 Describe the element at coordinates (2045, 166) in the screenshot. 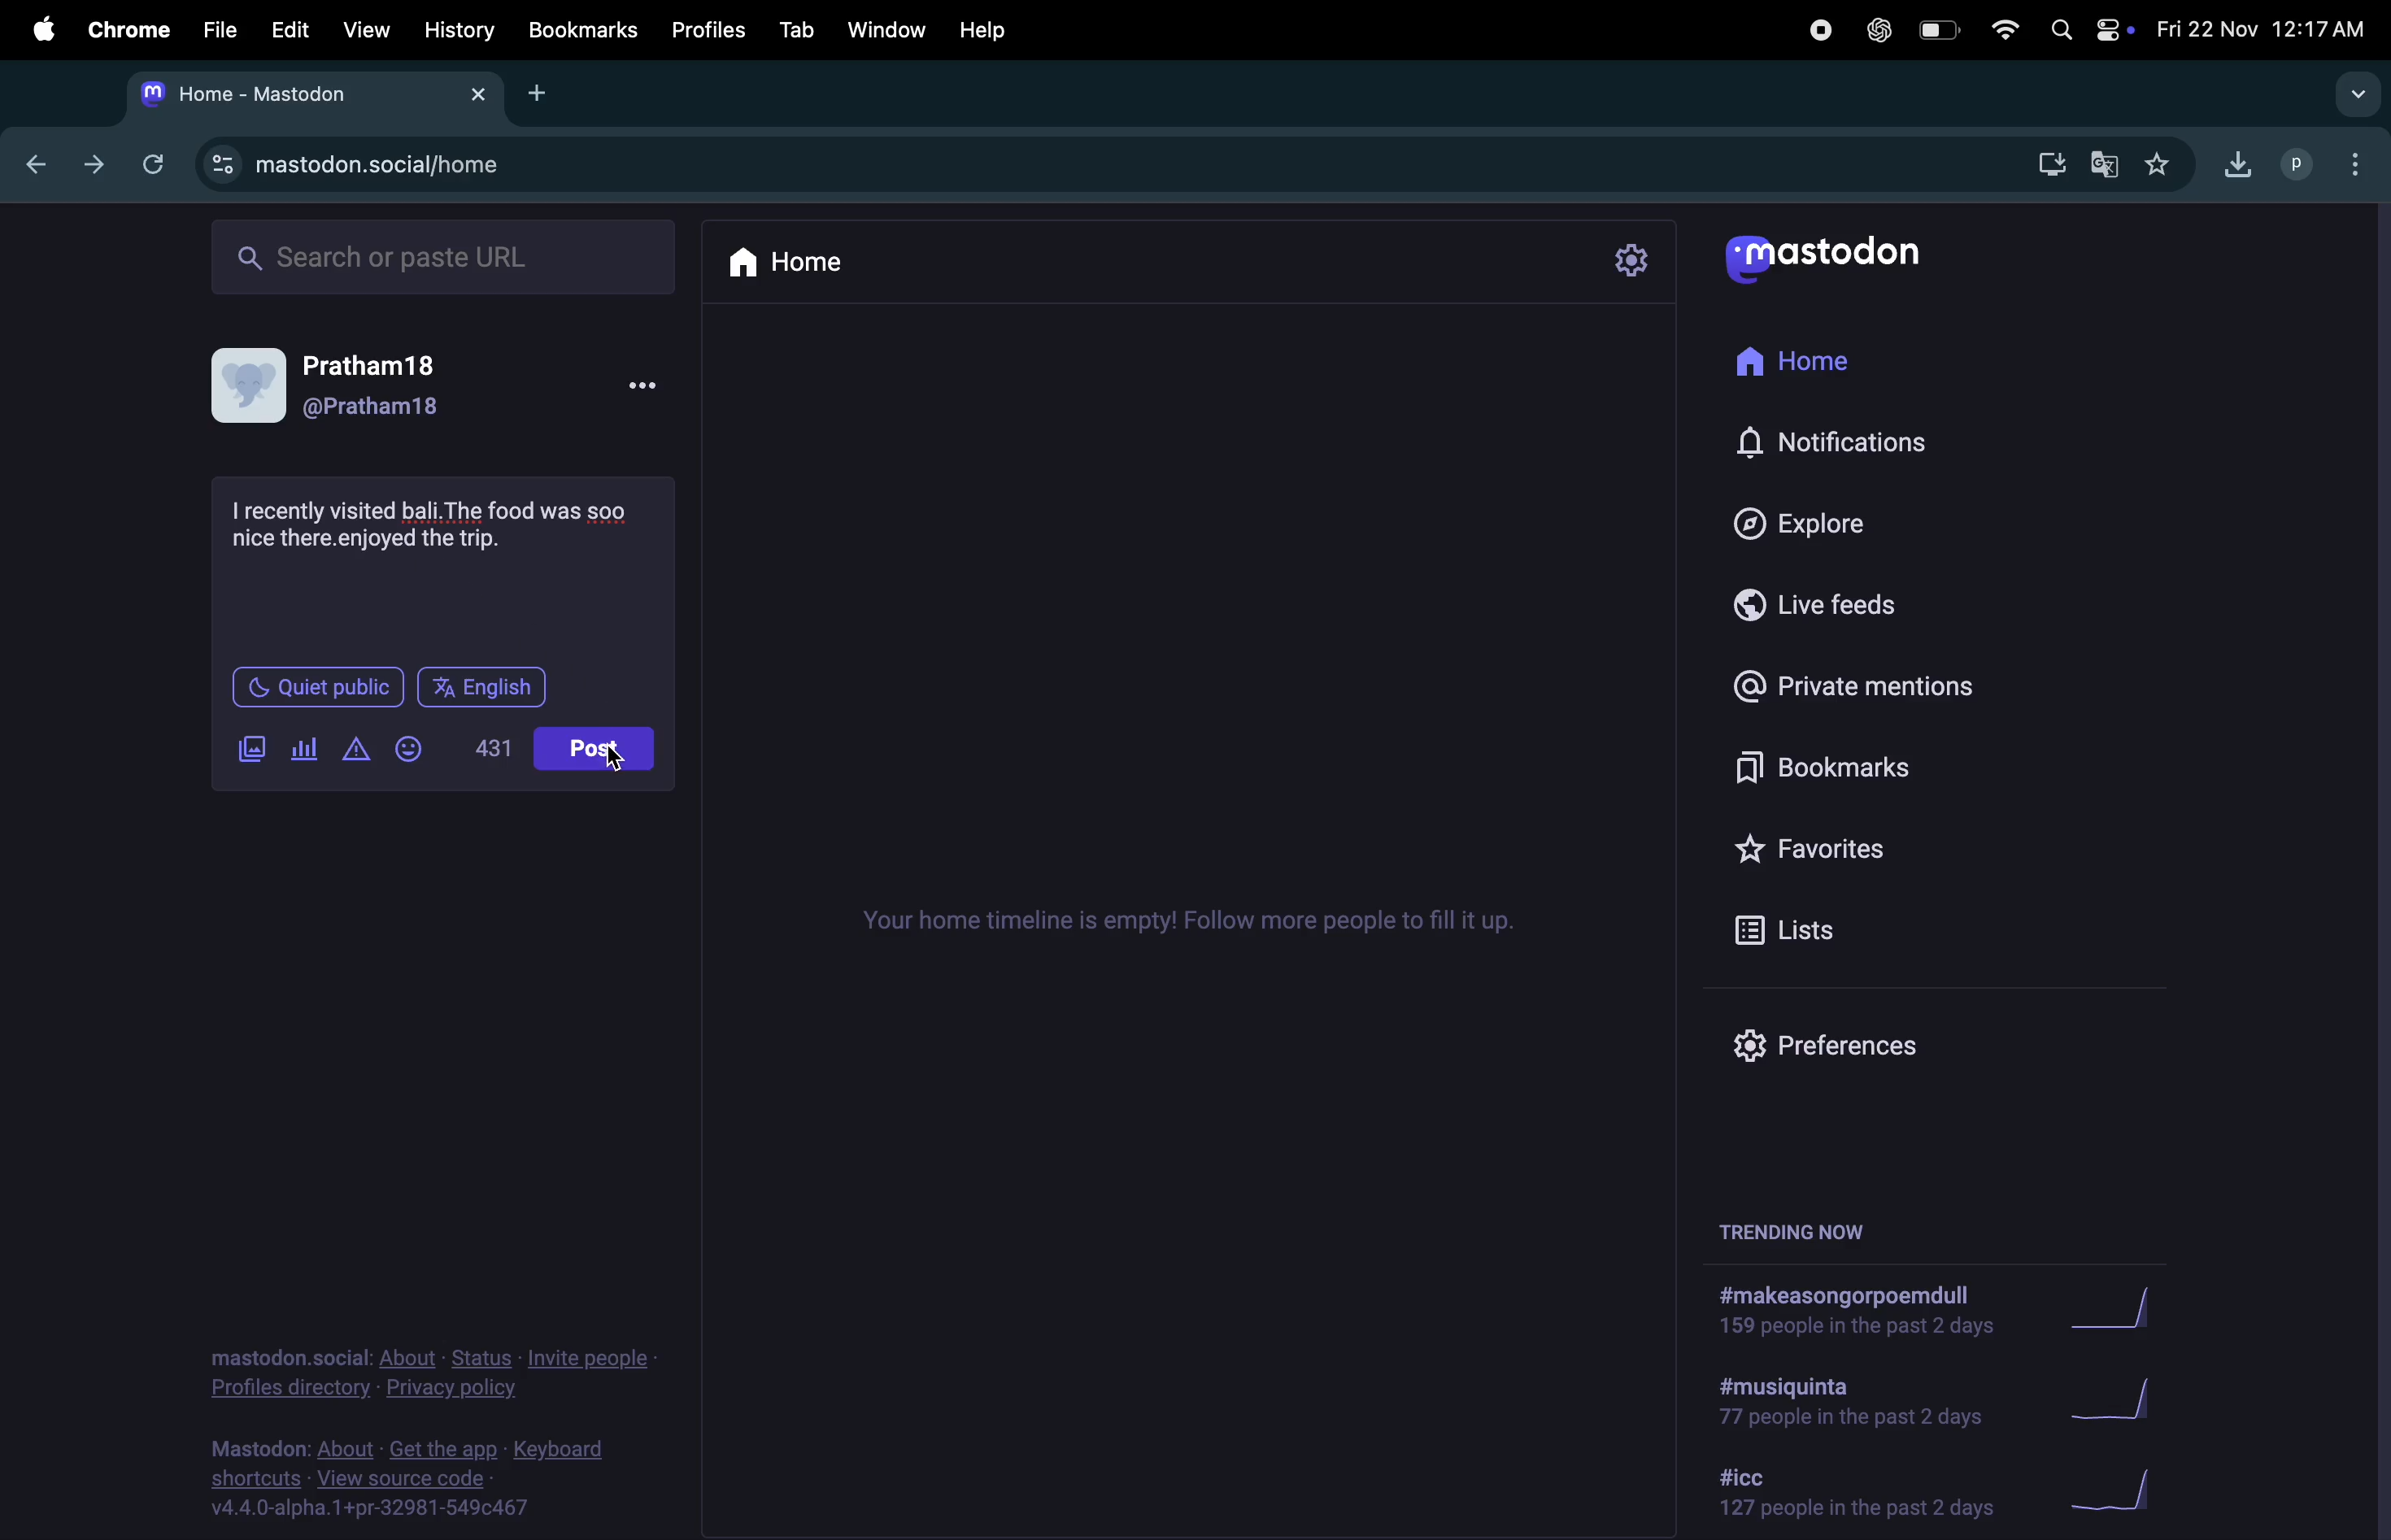

I see `downloads` at that location.